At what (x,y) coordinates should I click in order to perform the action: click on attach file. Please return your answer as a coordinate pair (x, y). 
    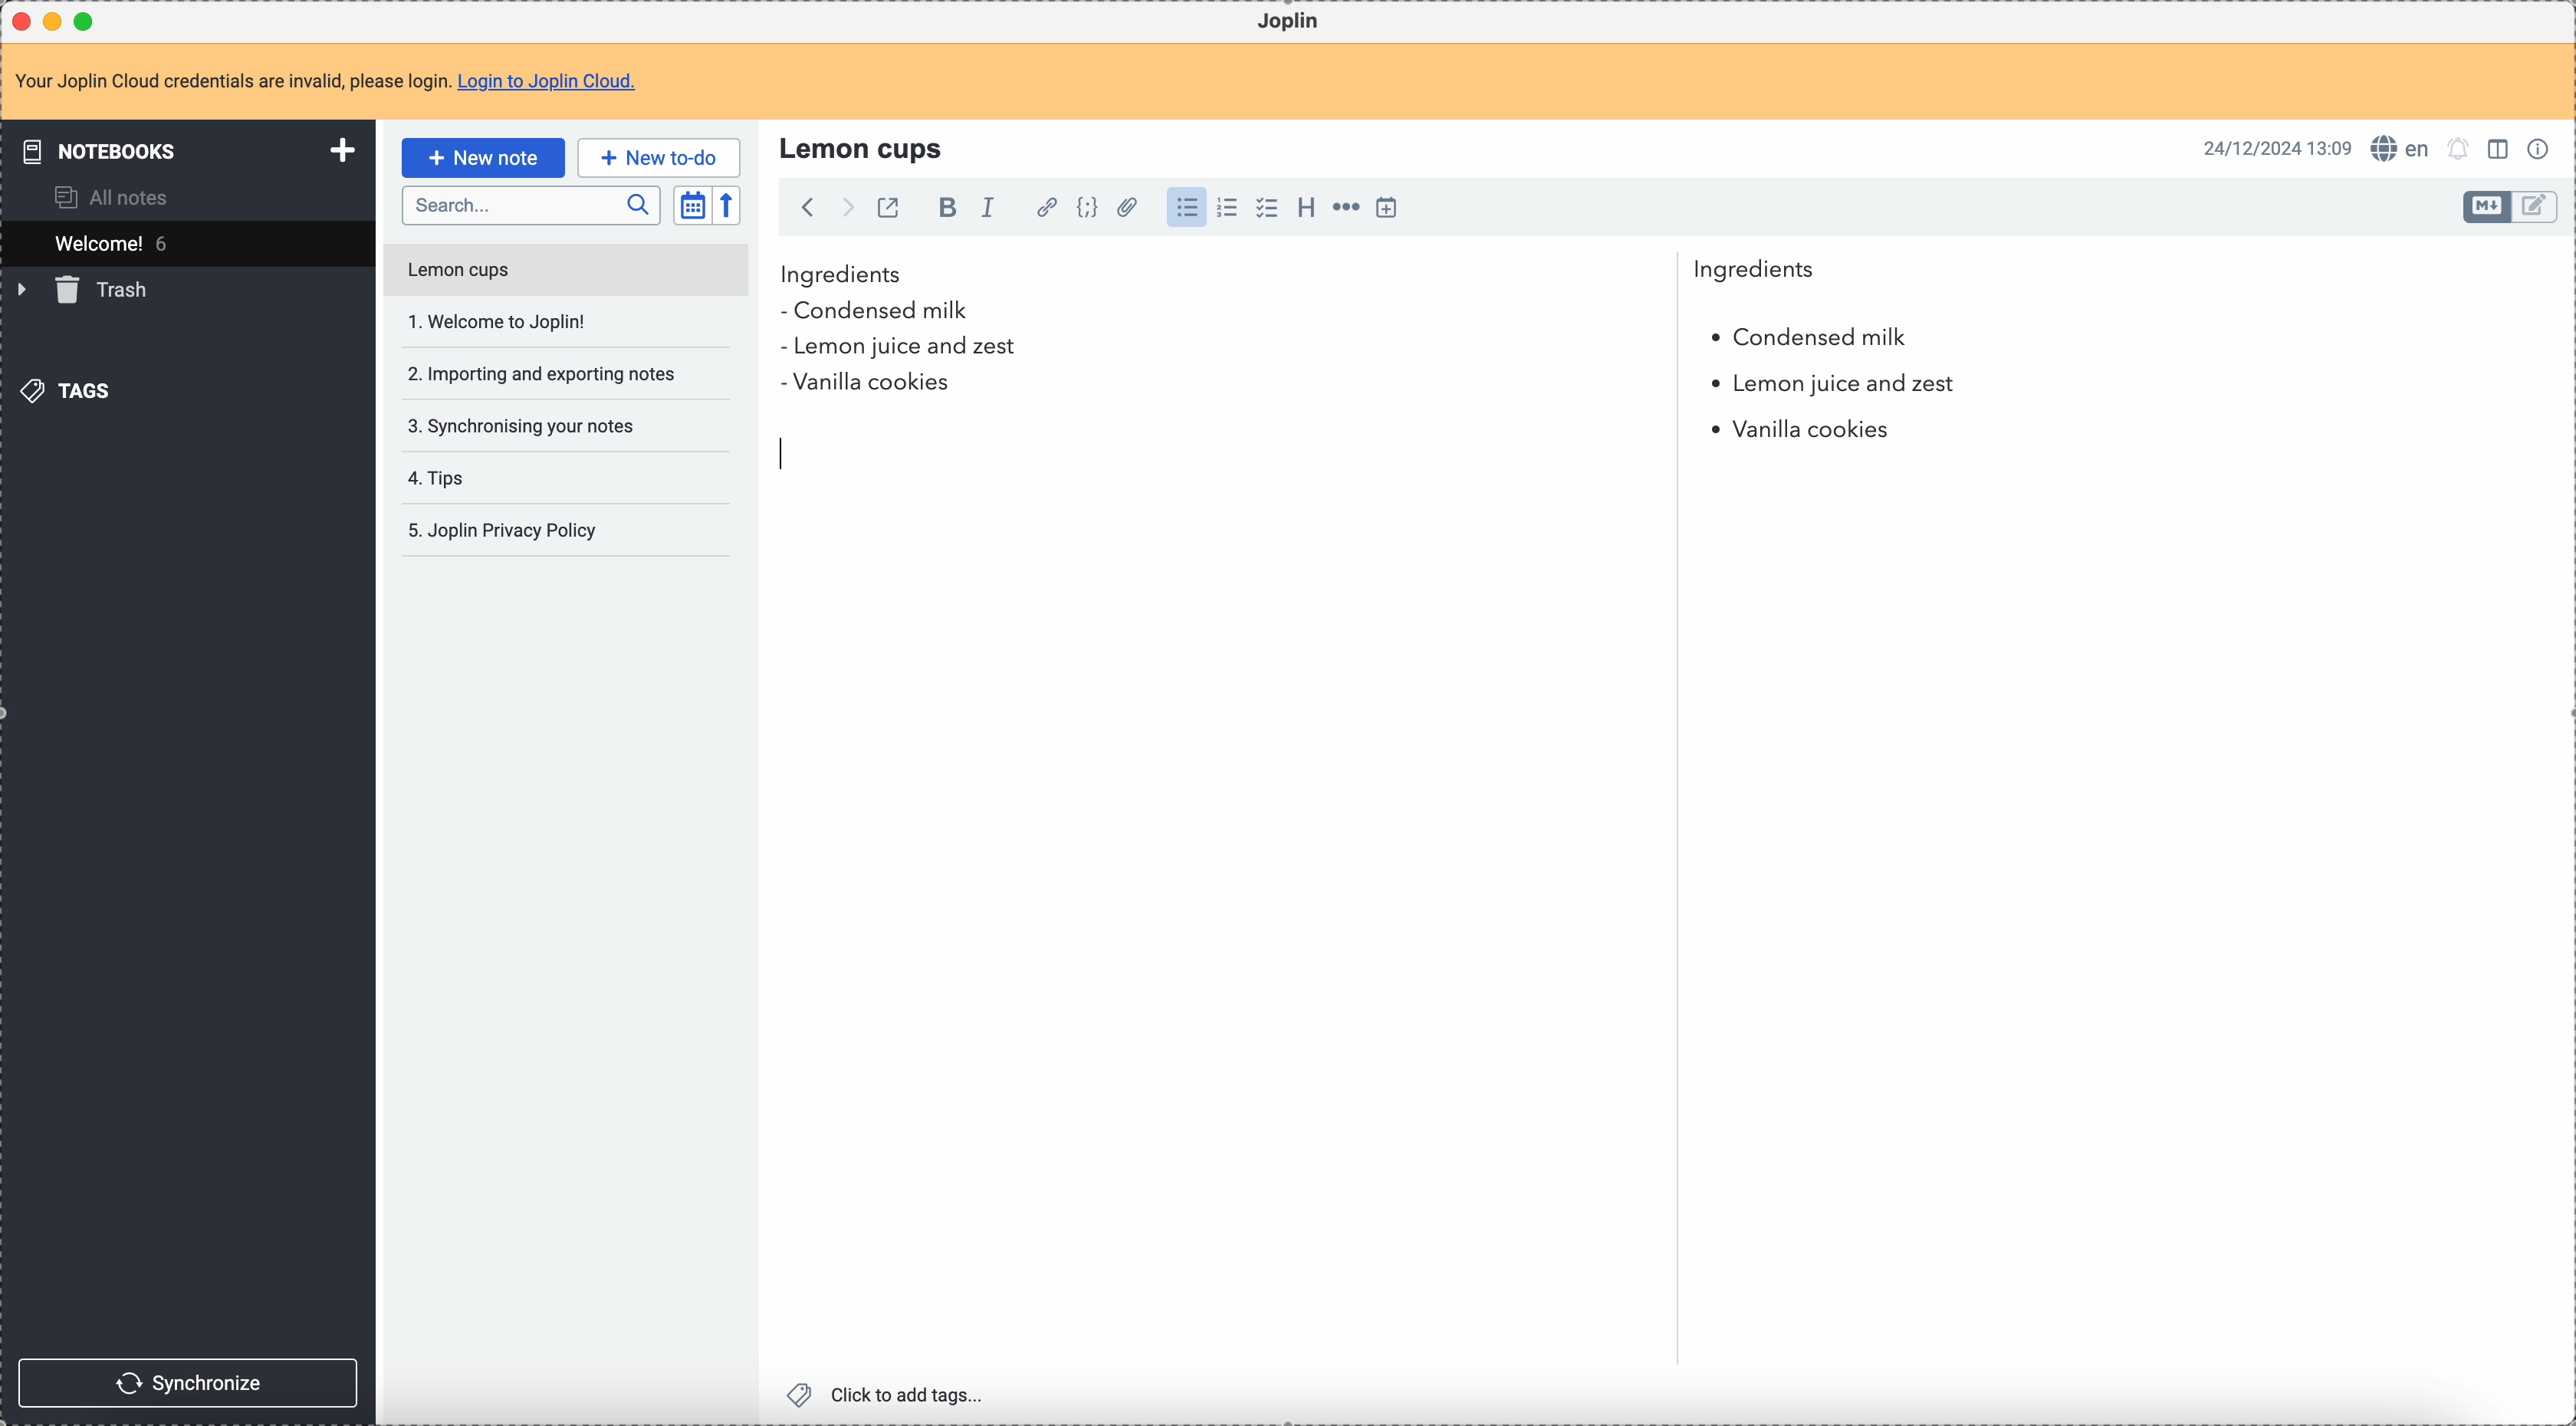
    Looking at the image, I should click on (1124, 209).